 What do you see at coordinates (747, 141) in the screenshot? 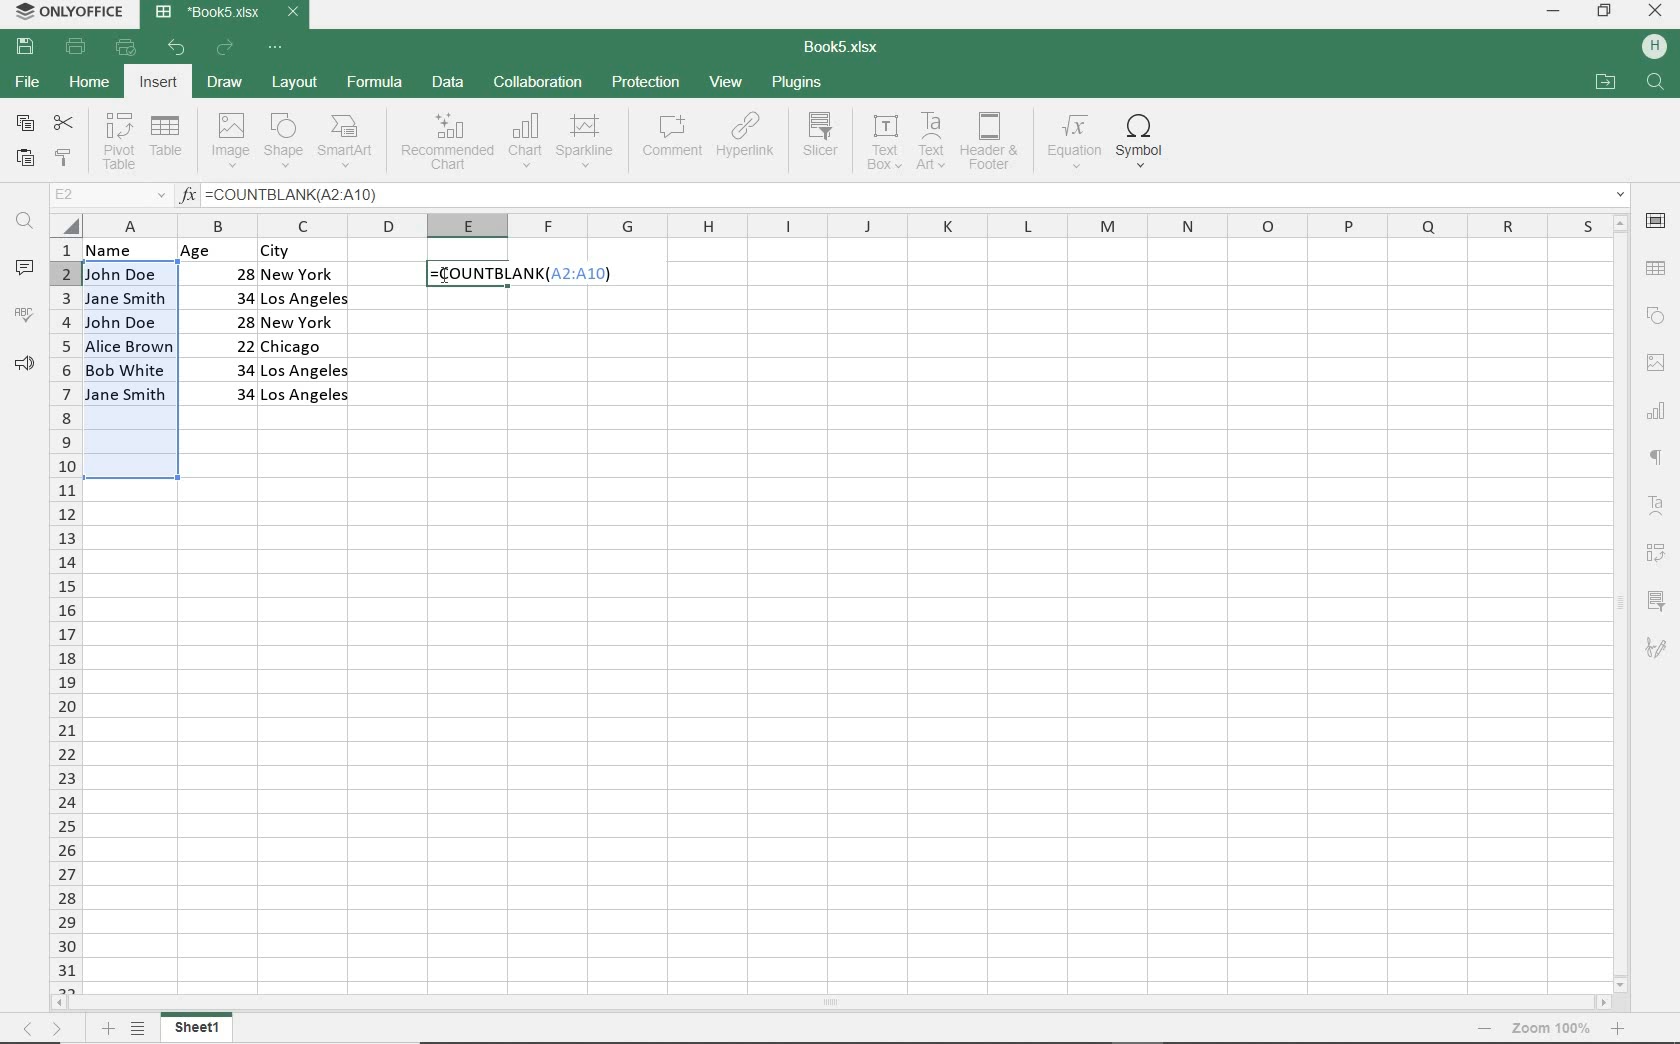
I see `HYPERLINK` at bounding box center [747, 141].